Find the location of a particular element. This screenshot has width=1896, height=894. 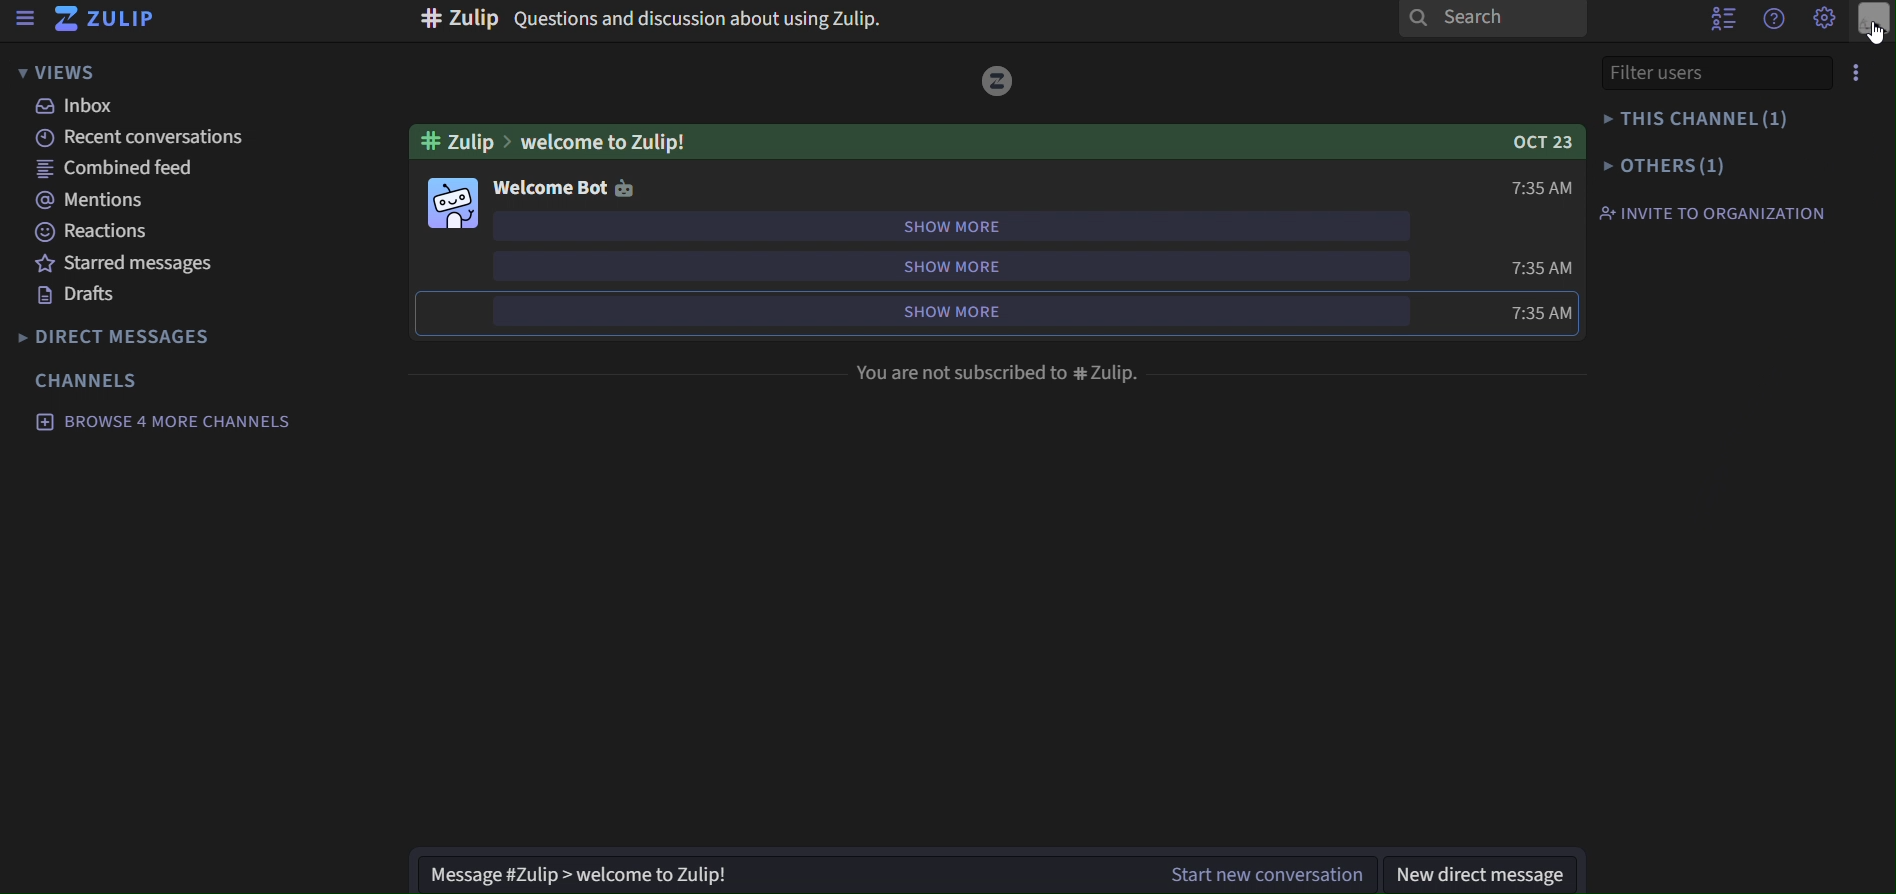

hide sidebar is located at coordinates (26, 19).